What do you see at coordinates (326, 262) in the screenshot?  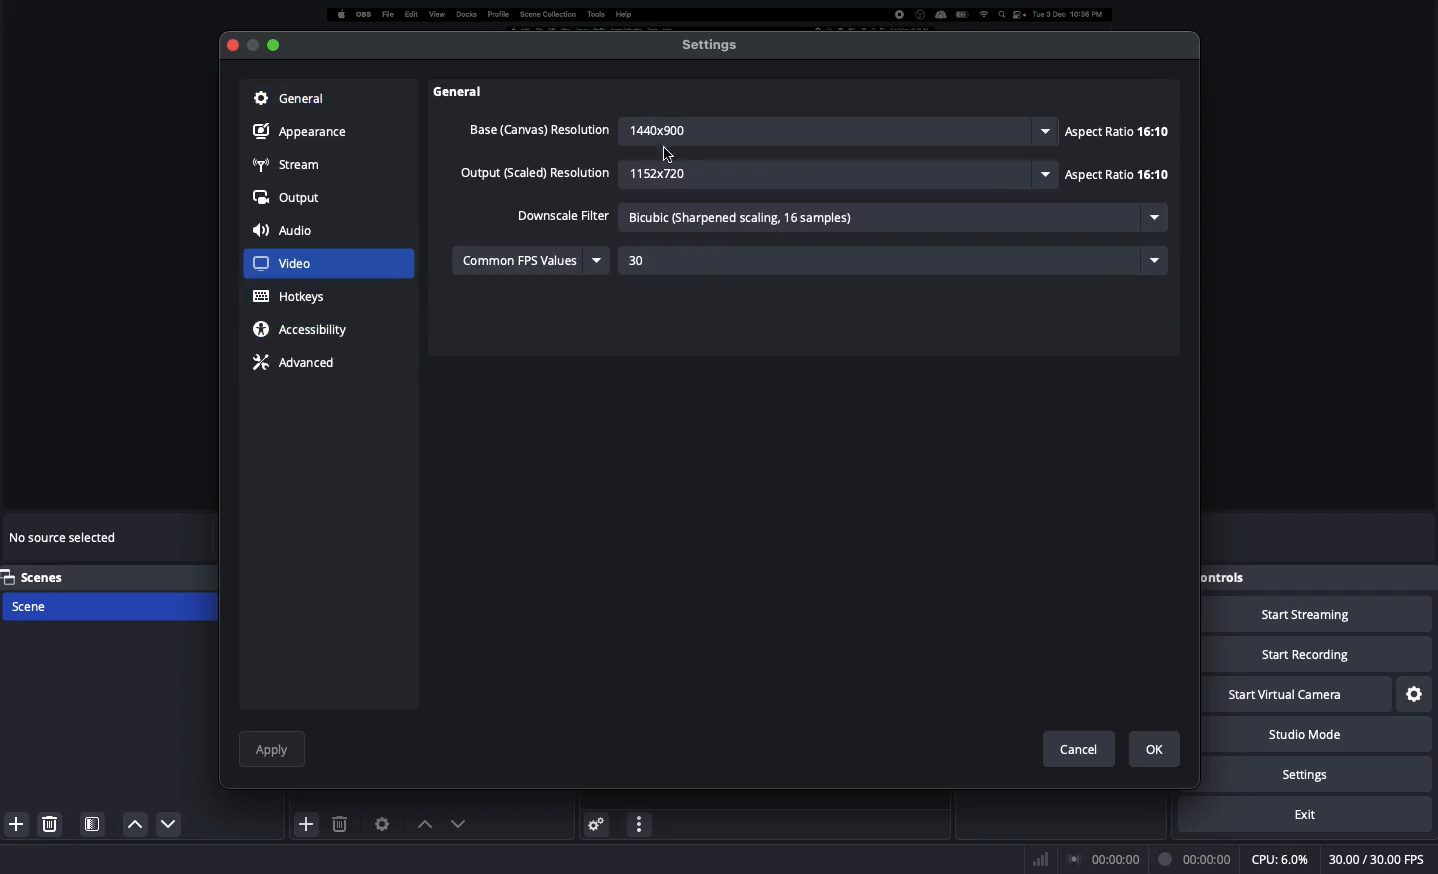 I see `Video` at bounding box center [326, 262].